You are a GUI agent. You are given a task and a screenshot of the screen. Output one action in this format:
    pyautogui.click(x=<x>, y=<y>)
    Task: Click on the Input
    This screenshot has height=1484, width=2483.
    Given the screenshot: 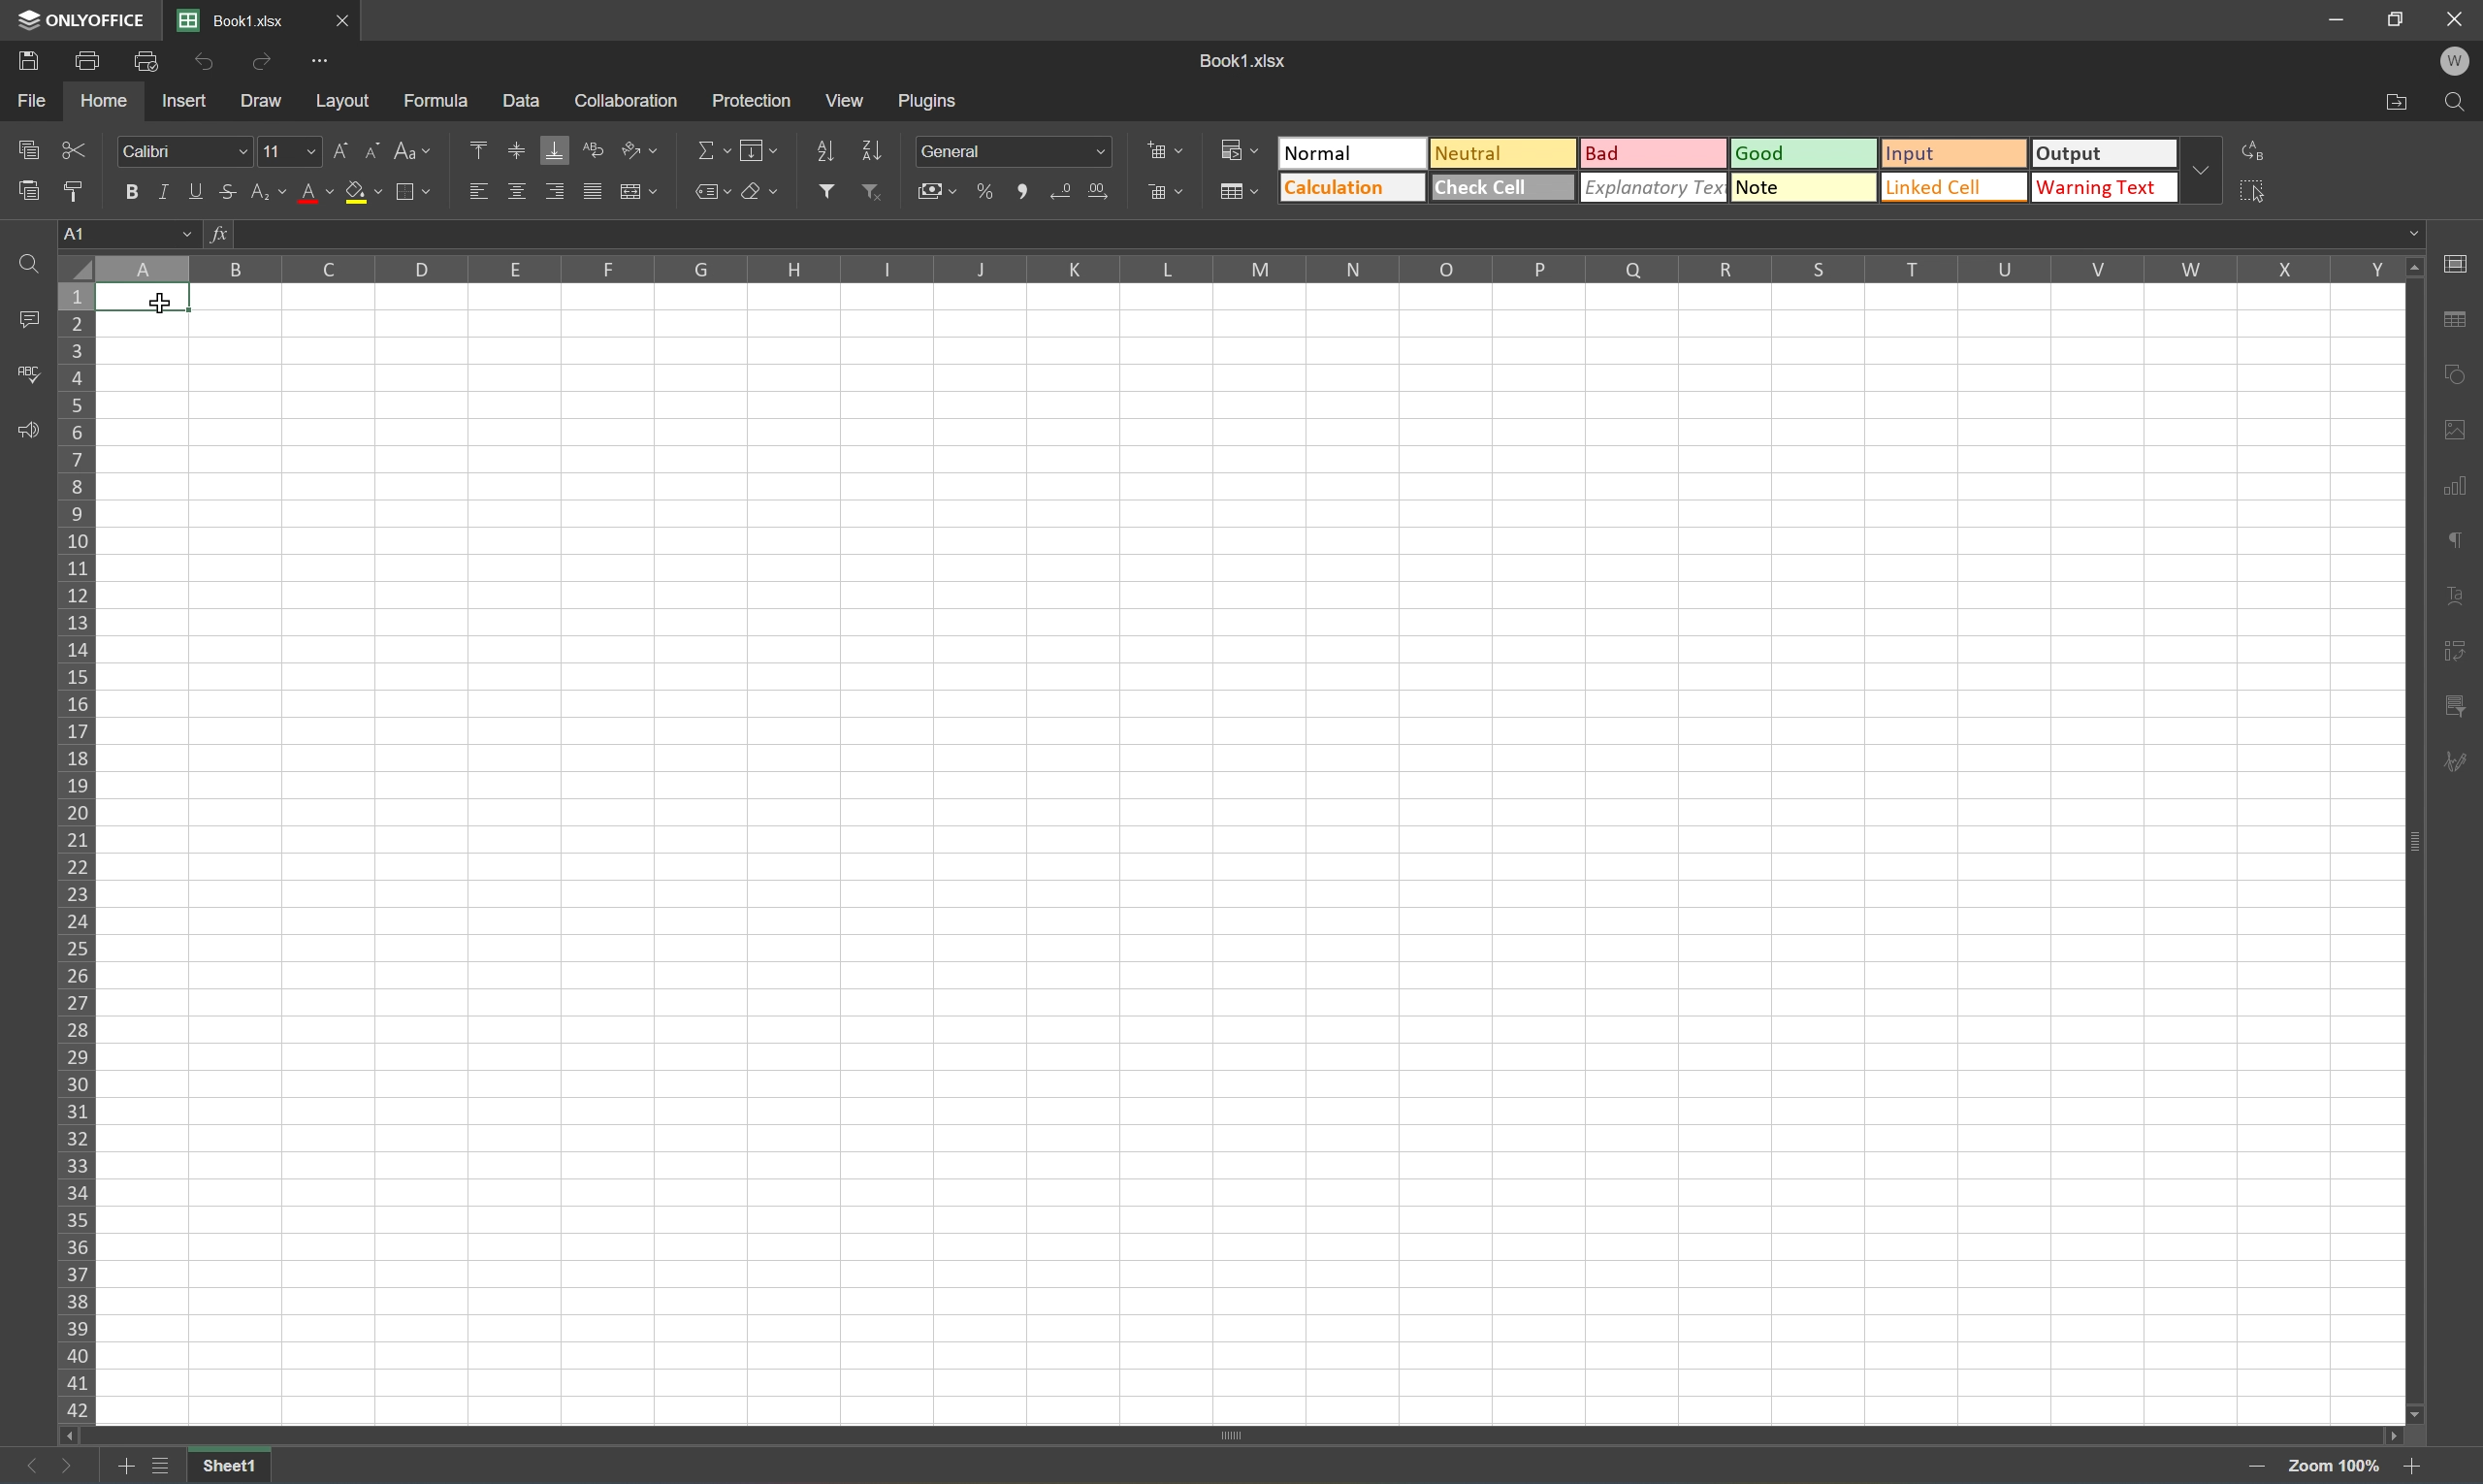 What is the action you would take?
    pyautogui.click(x=1954, y=156)
    